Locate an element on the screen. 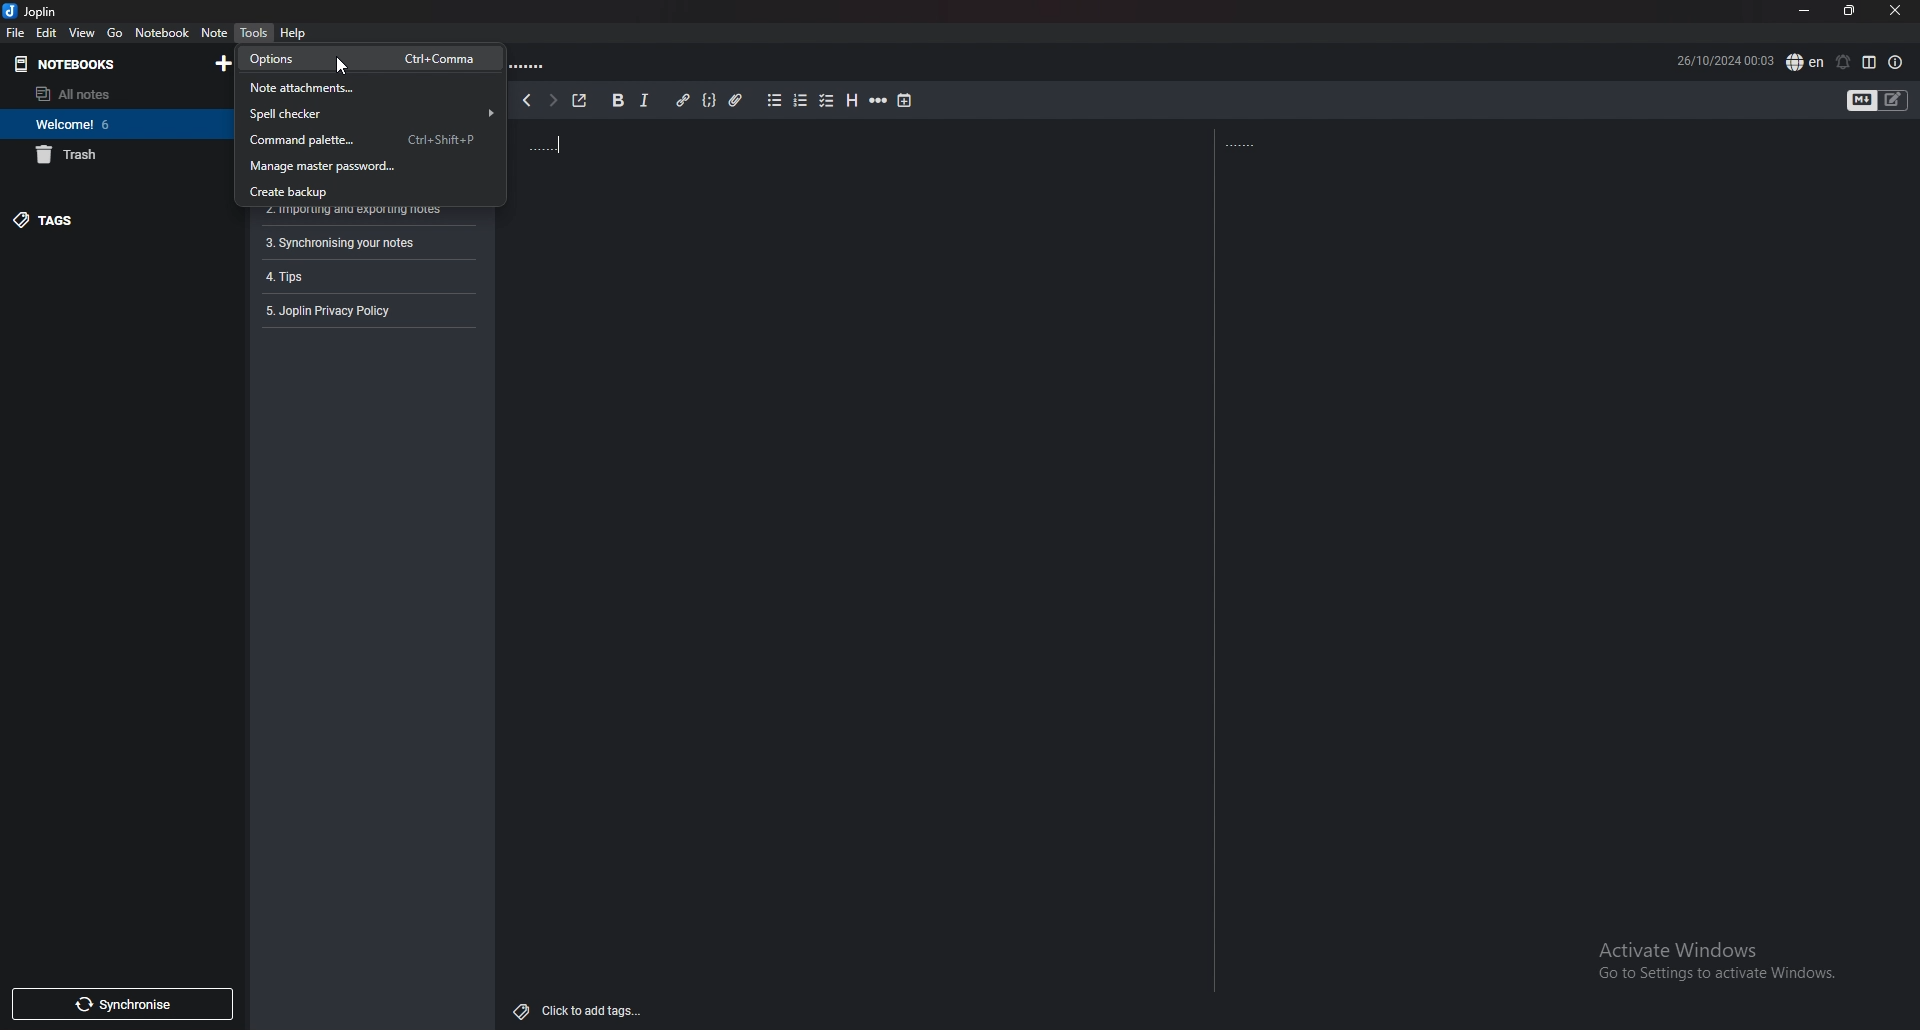 The width and height of the screenshot is (1920, 1030). back is located at coordinates (525, 100).